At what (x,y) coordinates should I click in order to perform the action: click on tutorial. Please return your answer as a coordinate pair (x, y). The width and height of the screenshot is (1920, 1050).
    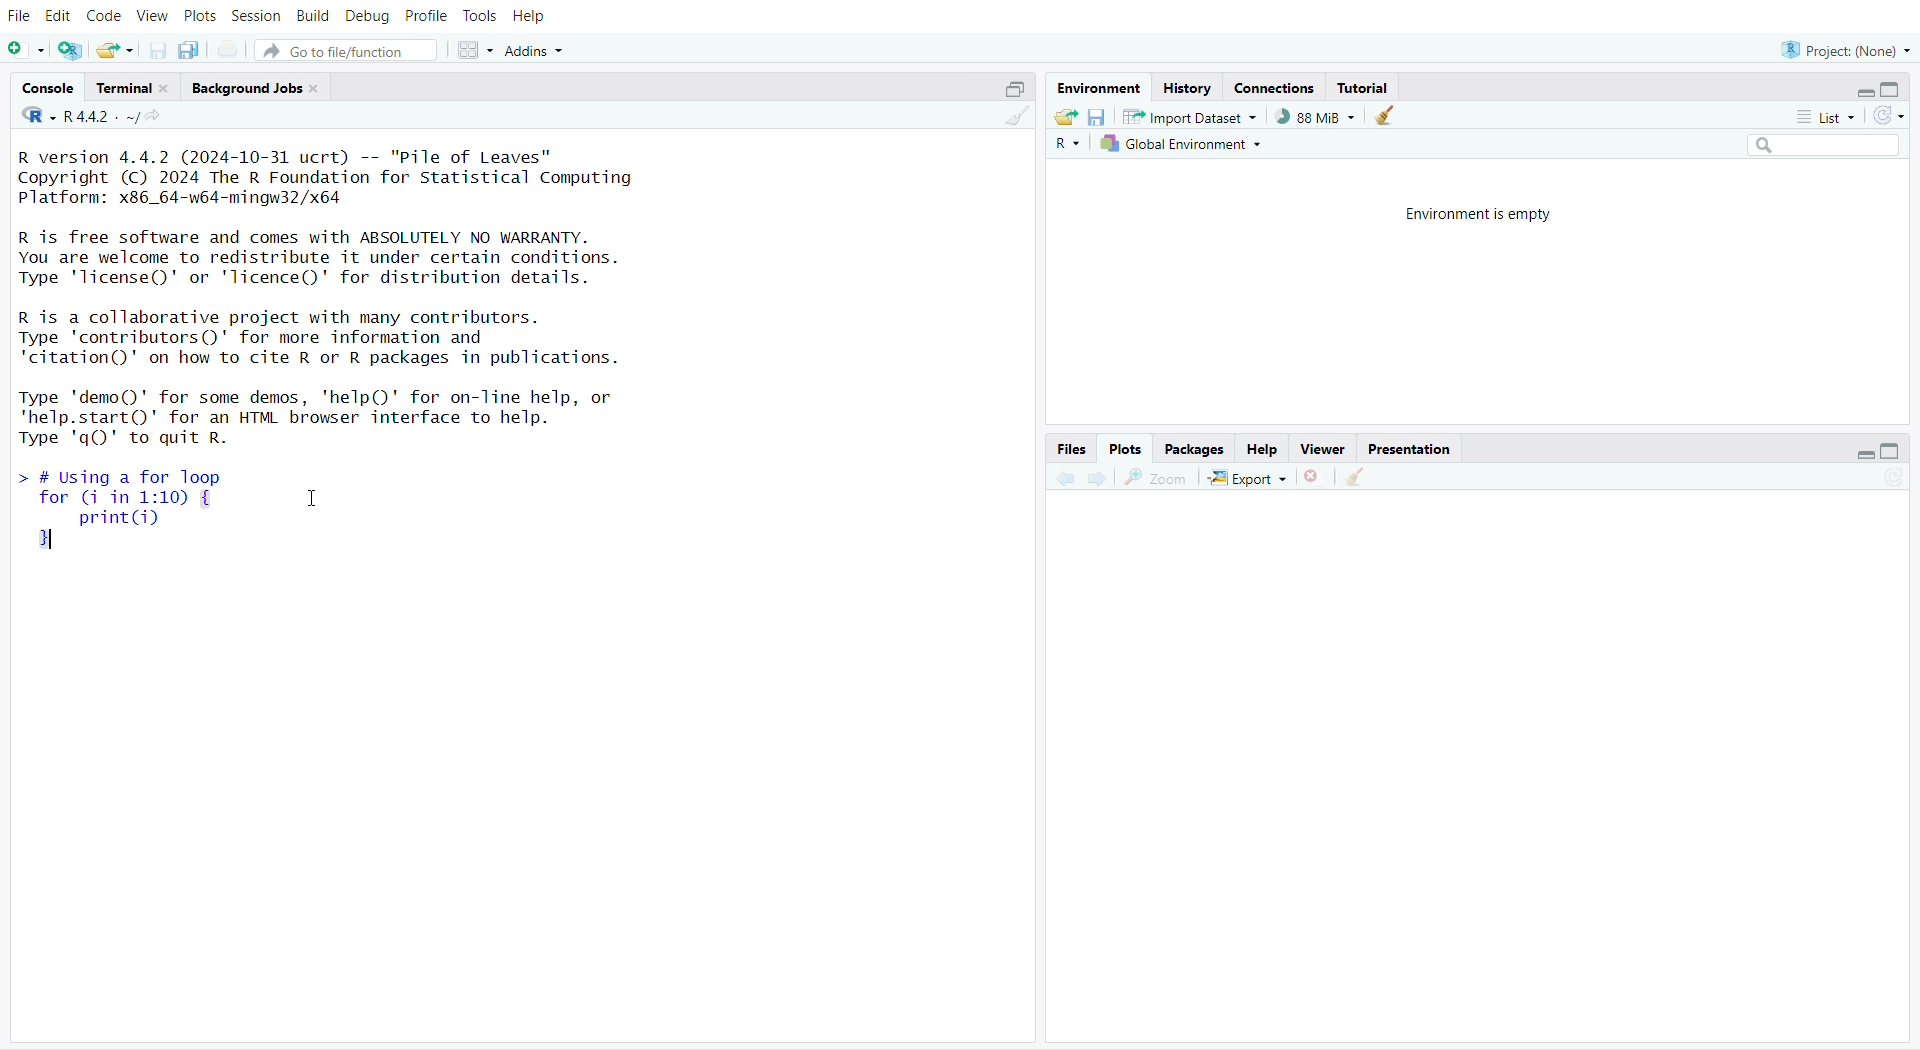
    Looking at the image, I should click on (1367, 87).